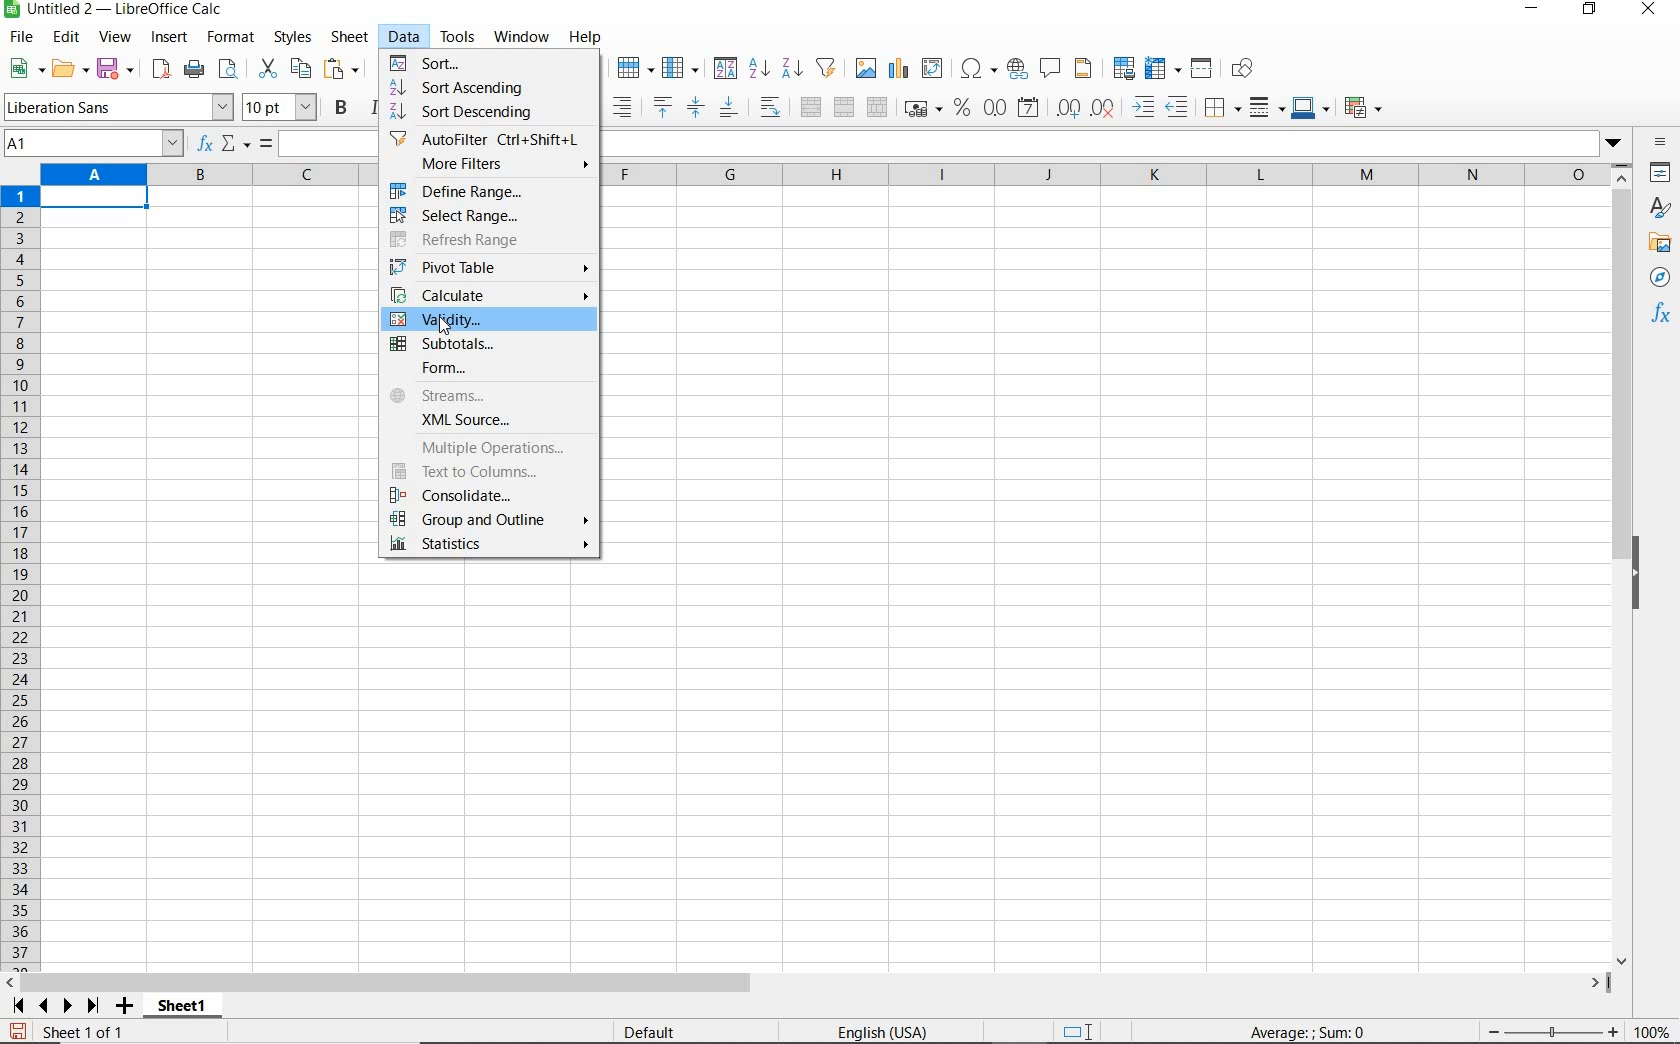 The height and width of the screenshot is (1044, 1680). I want to click on dropdown, so click(1618, 145).